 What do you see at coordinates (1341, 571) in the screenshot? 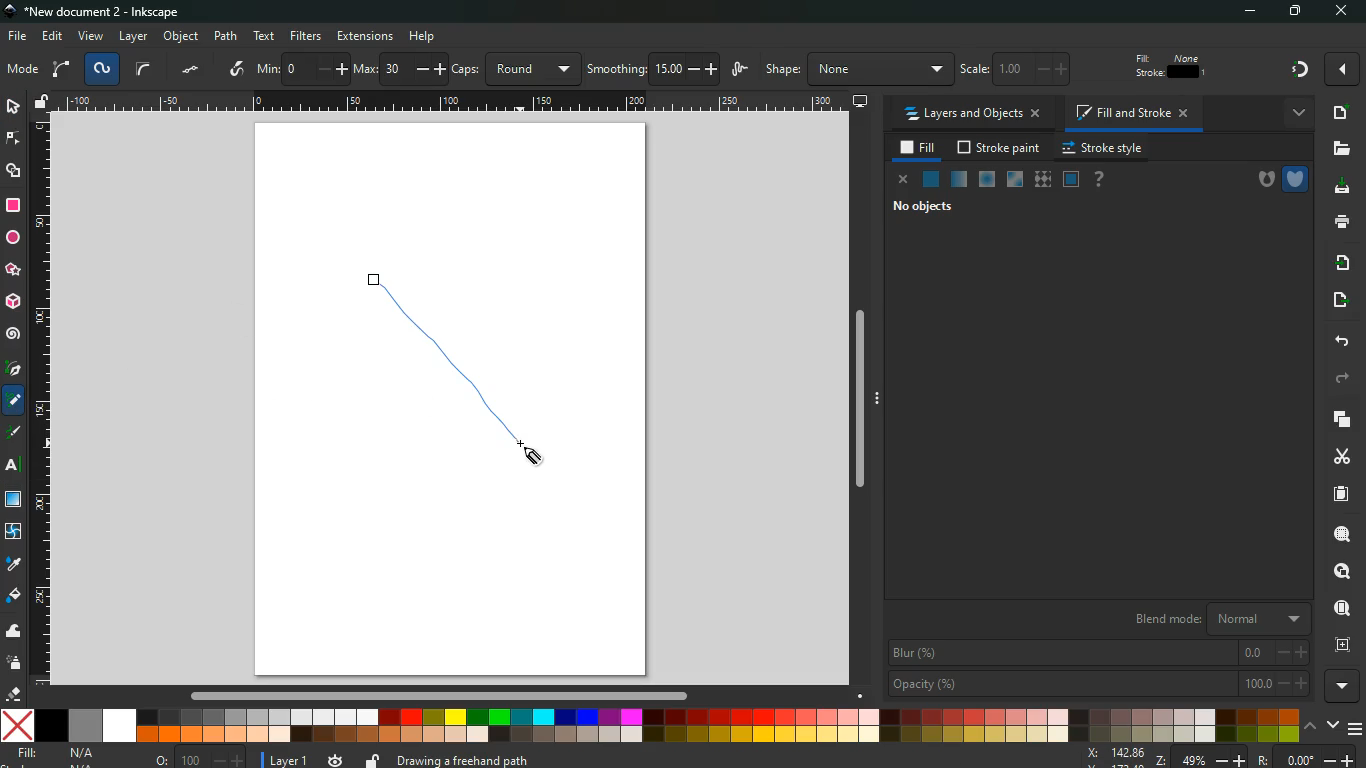
I see `look` at bounding box center [1341, 571].